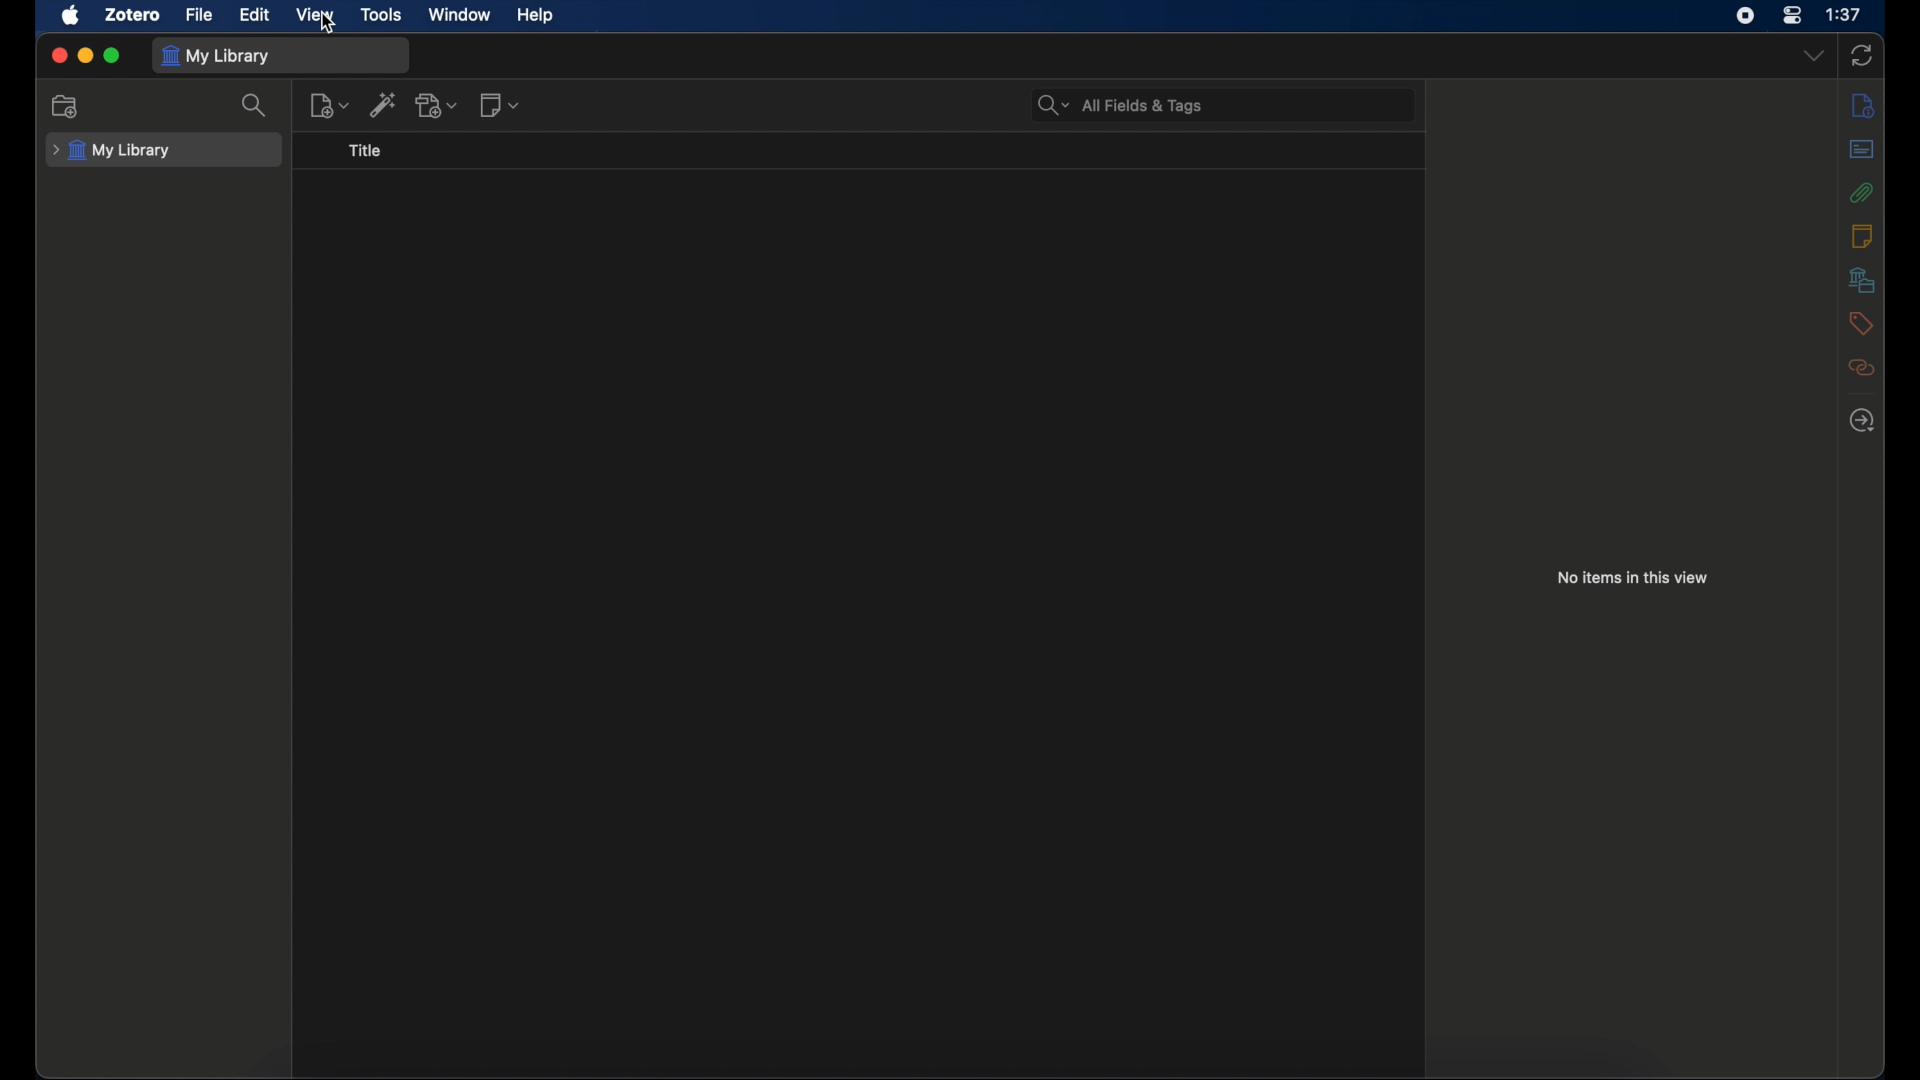 This screenshot has height=1080, width=1920. What do you see at coordinates (220, 57) in the screenshot?
I see `my library` at bounding box center [220, 57].